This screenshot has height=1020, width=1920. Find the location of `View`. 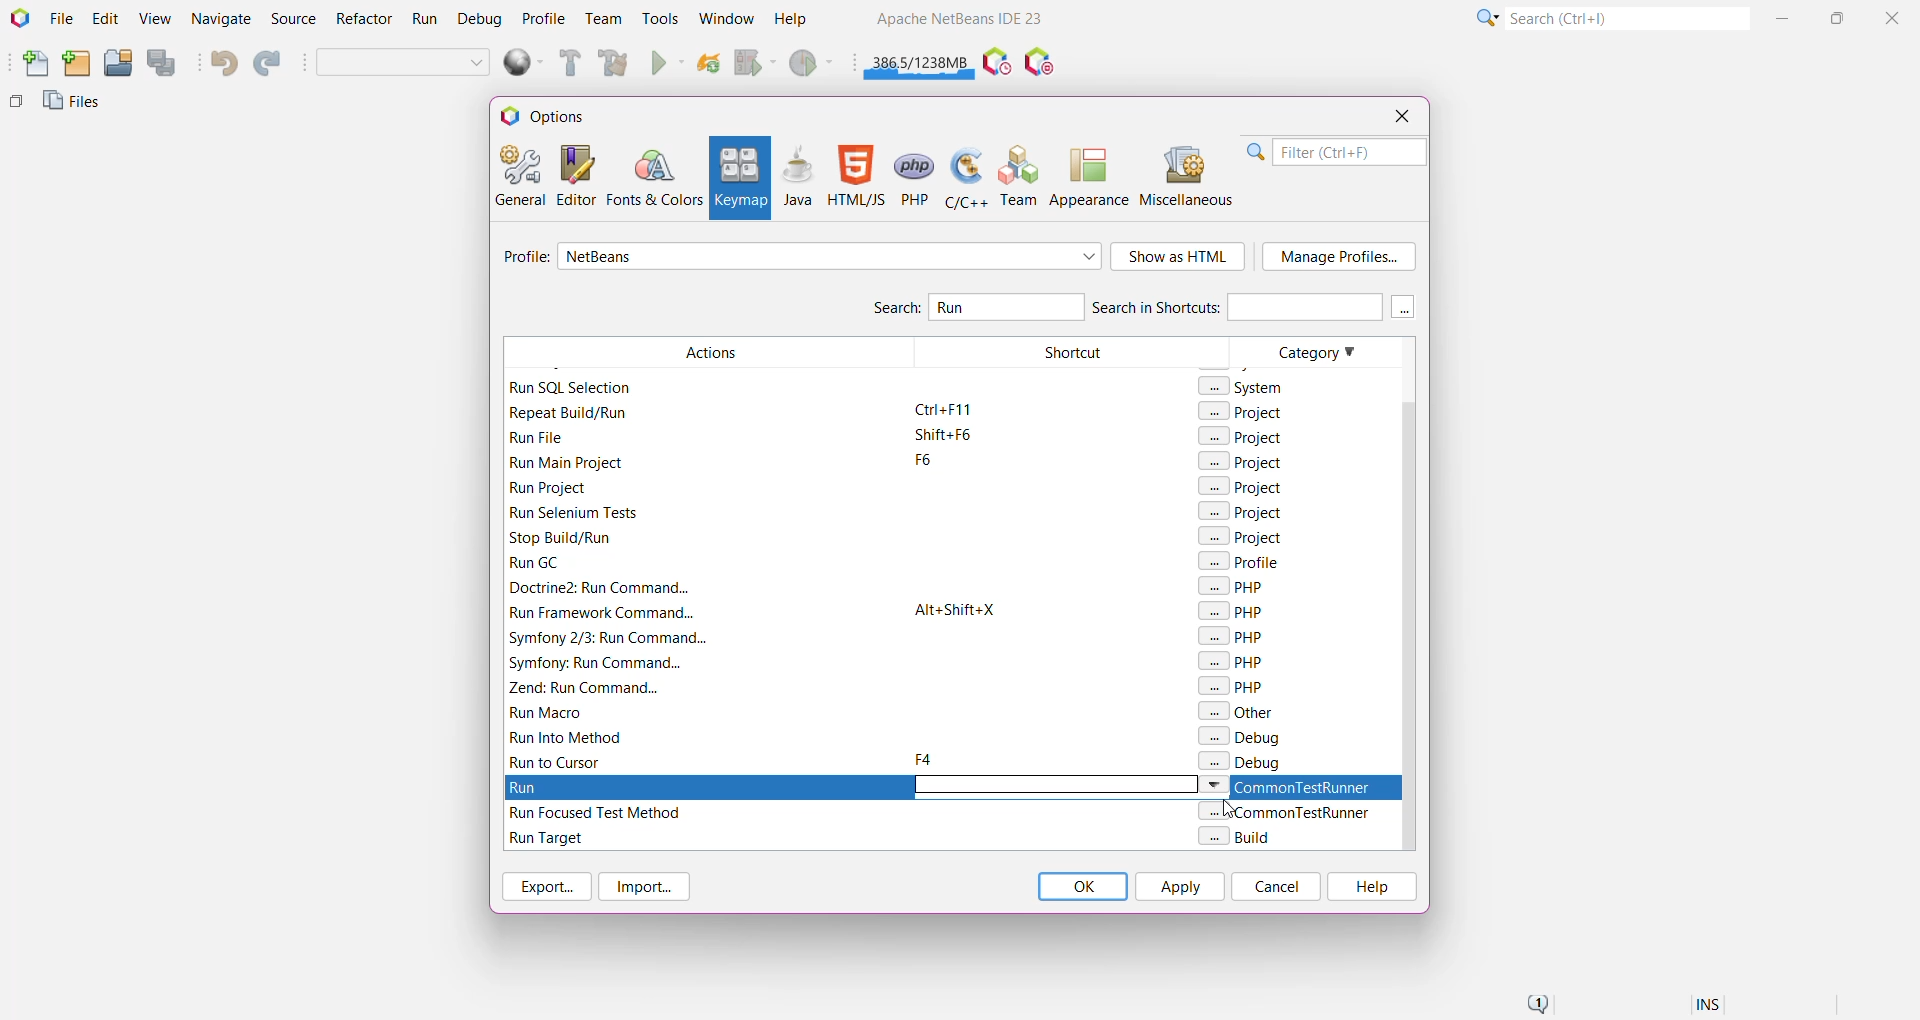

View is located at coordinates (154, 20).